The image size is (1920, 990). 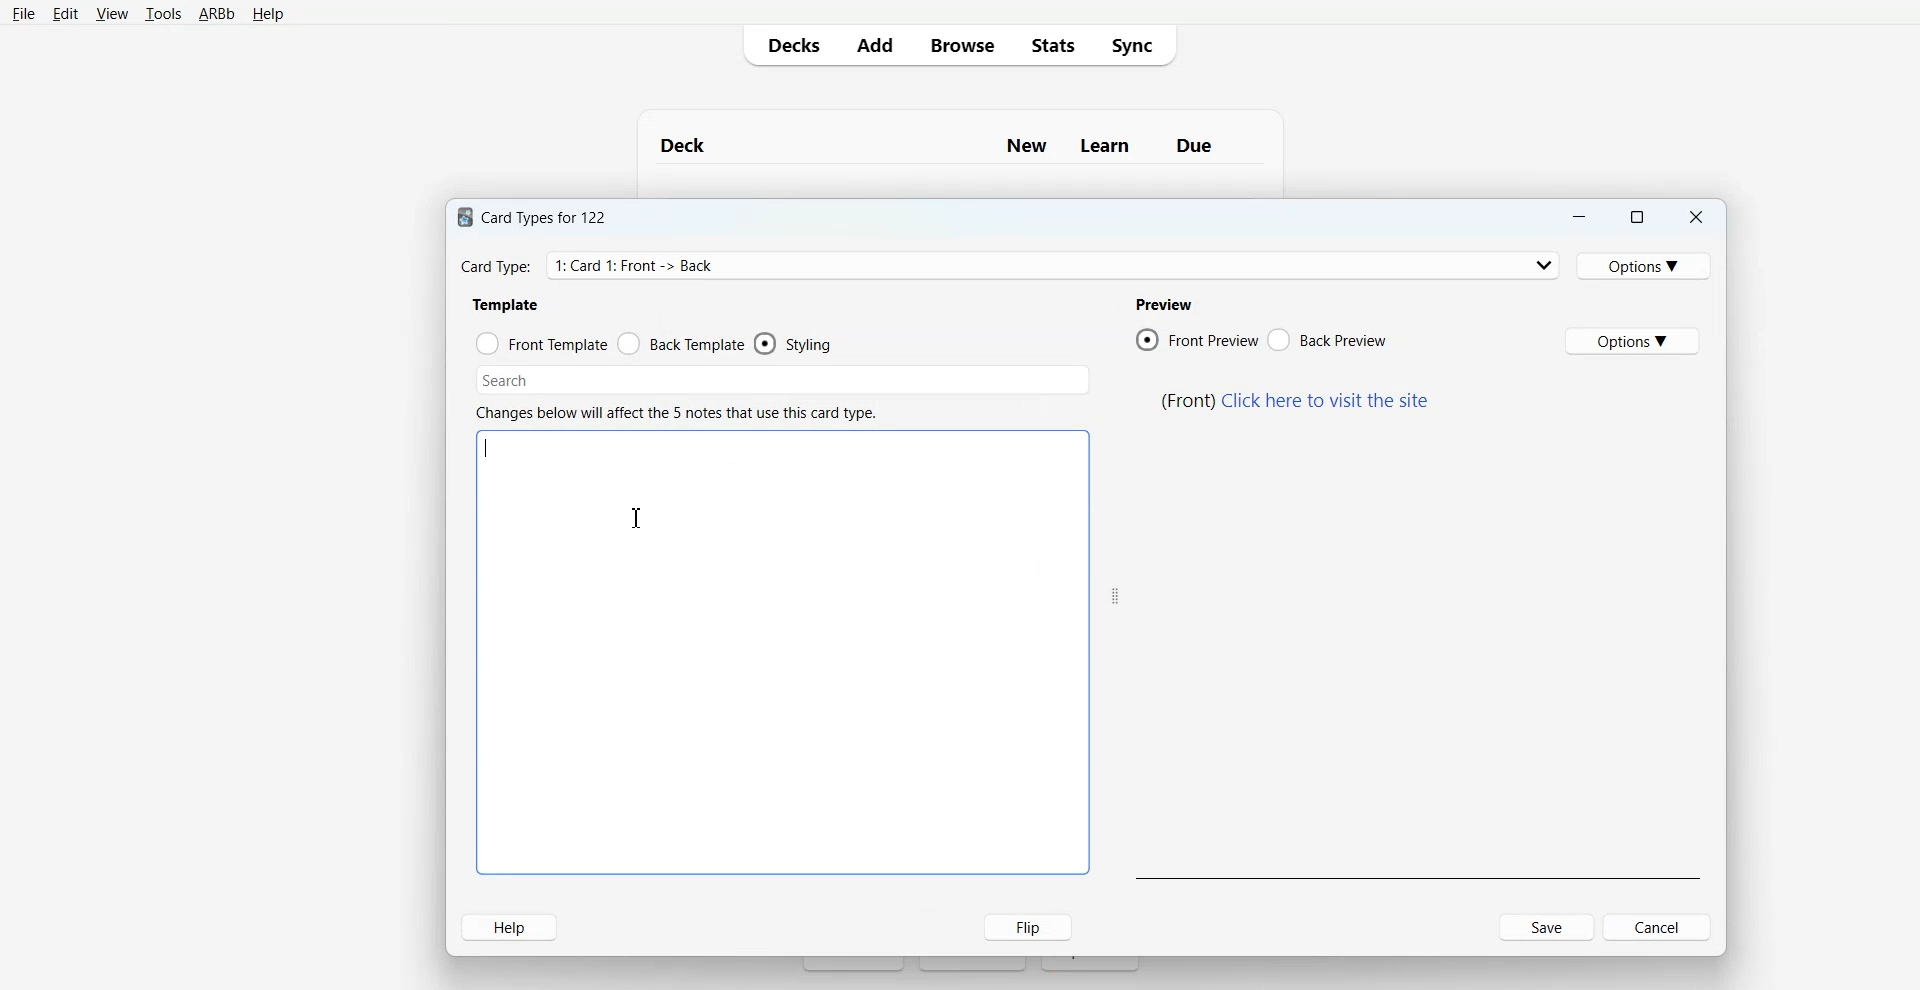 I want to click on Cancel, so click(x=1621, y=927).